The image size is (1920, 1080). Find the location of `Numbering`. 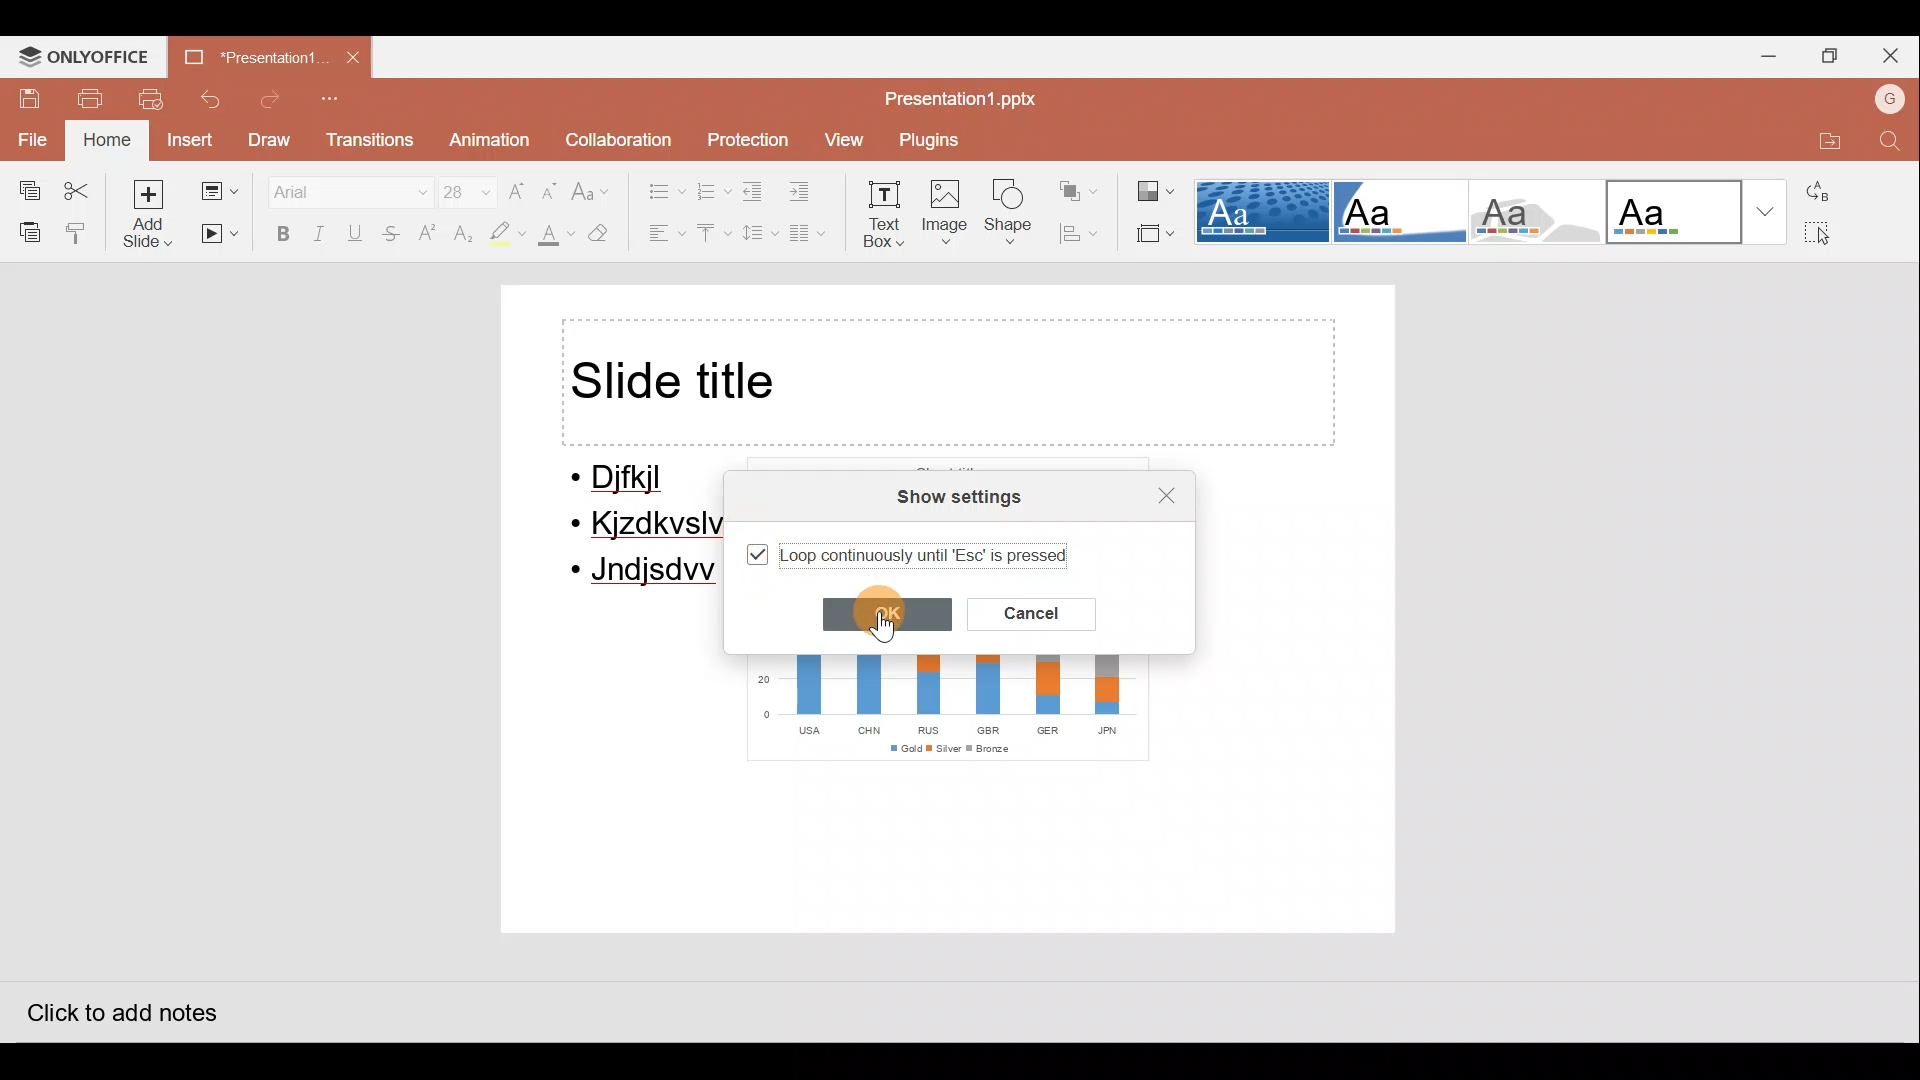

Numbering is located at coordinates (710, 188).